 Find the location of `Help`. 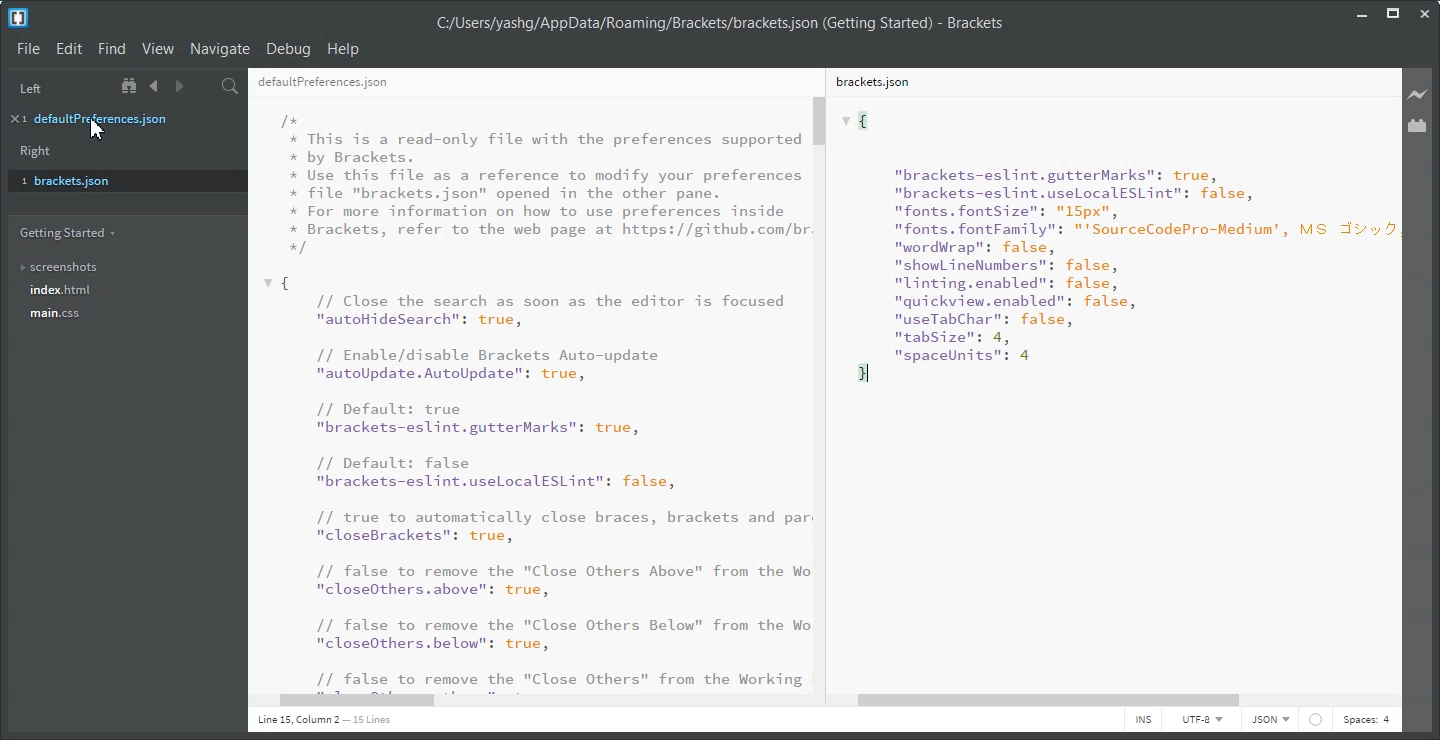

Help is located at coordinates (344, 48).